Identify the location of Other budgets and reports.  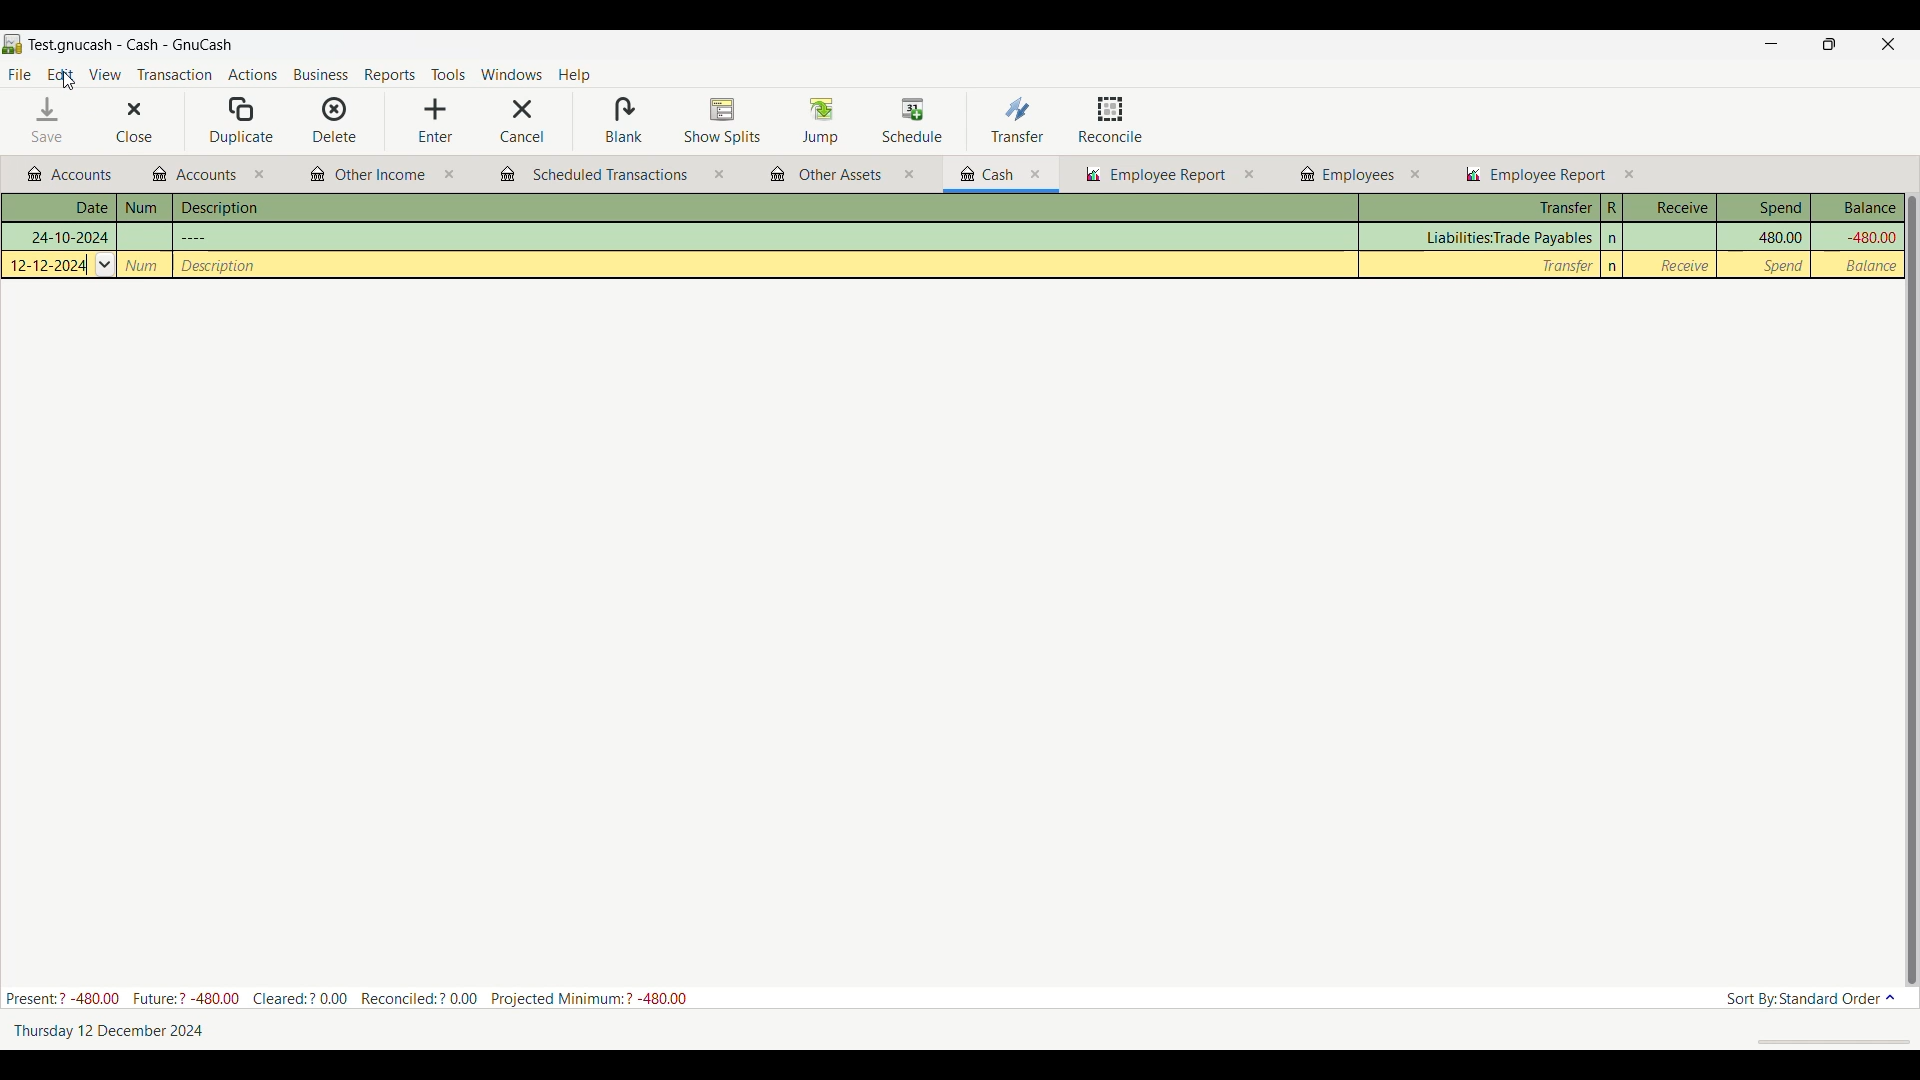
(195, 174).